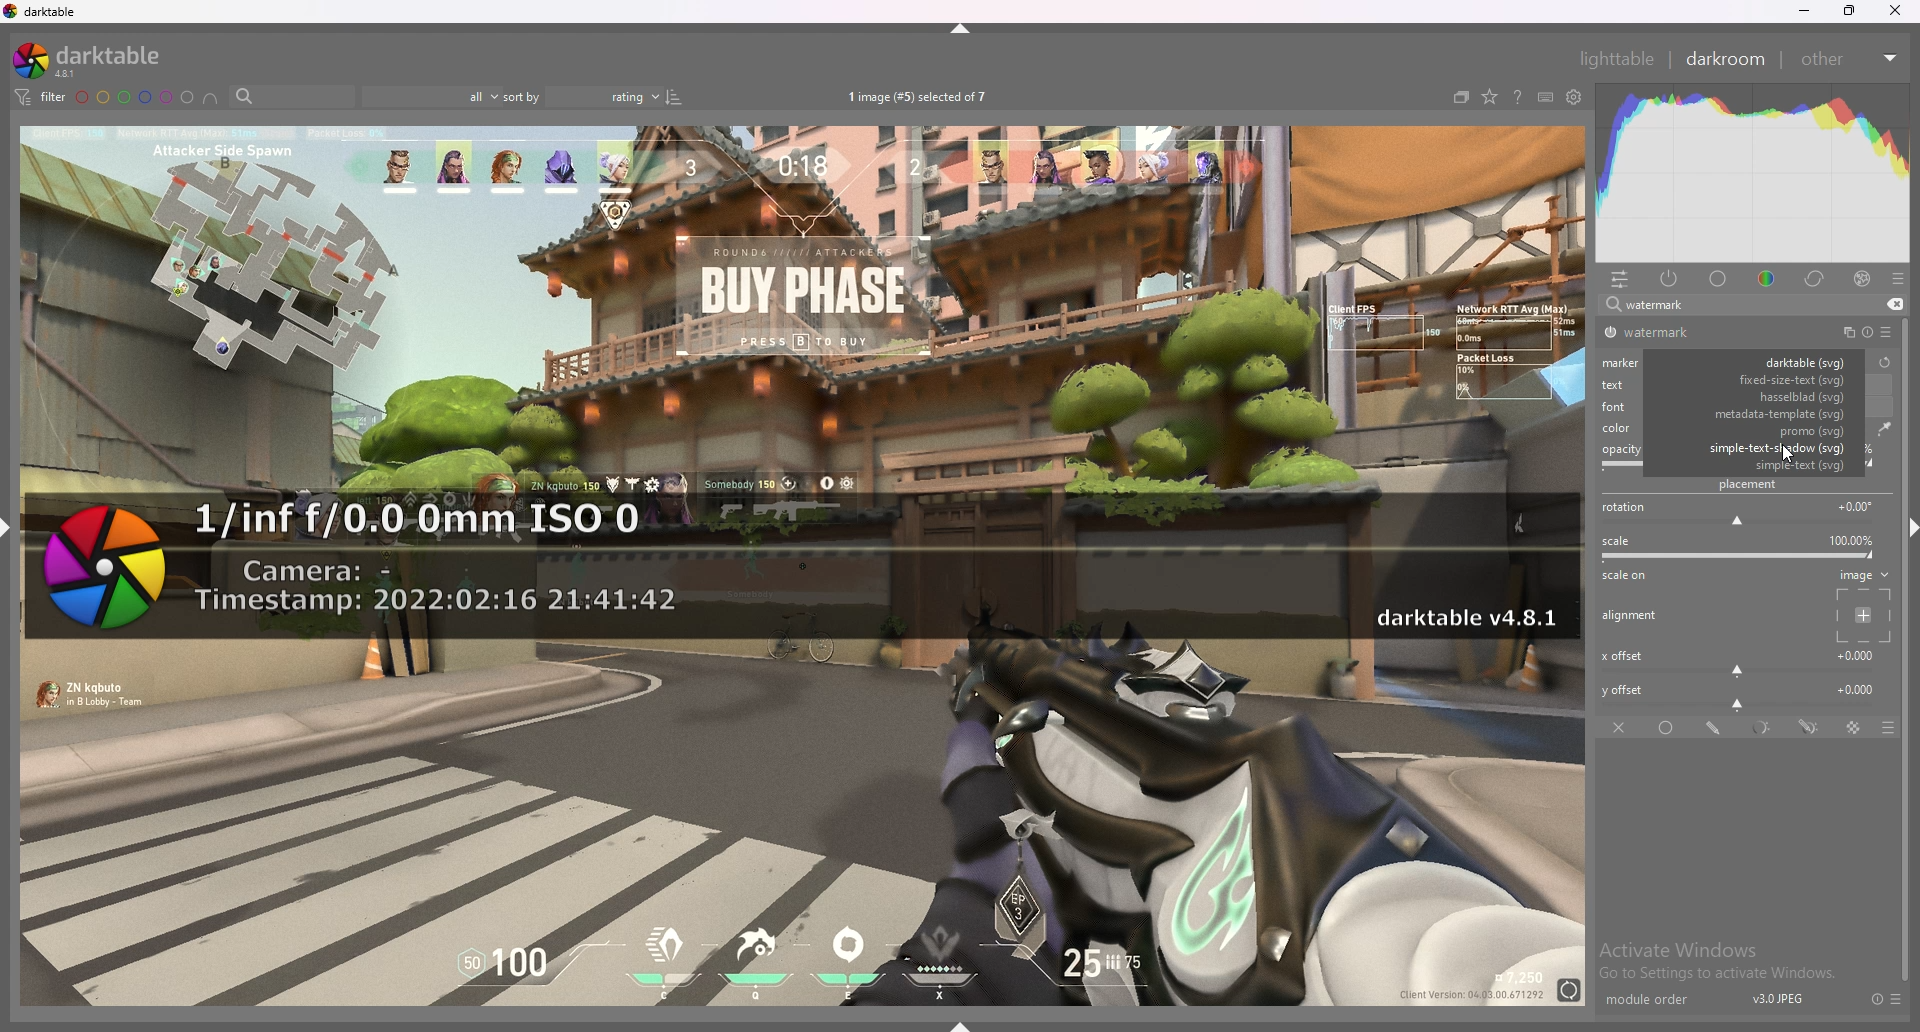  Describe the element at coordinates (1761, 363) in the screenshot. I see `darktable svg` at that location.